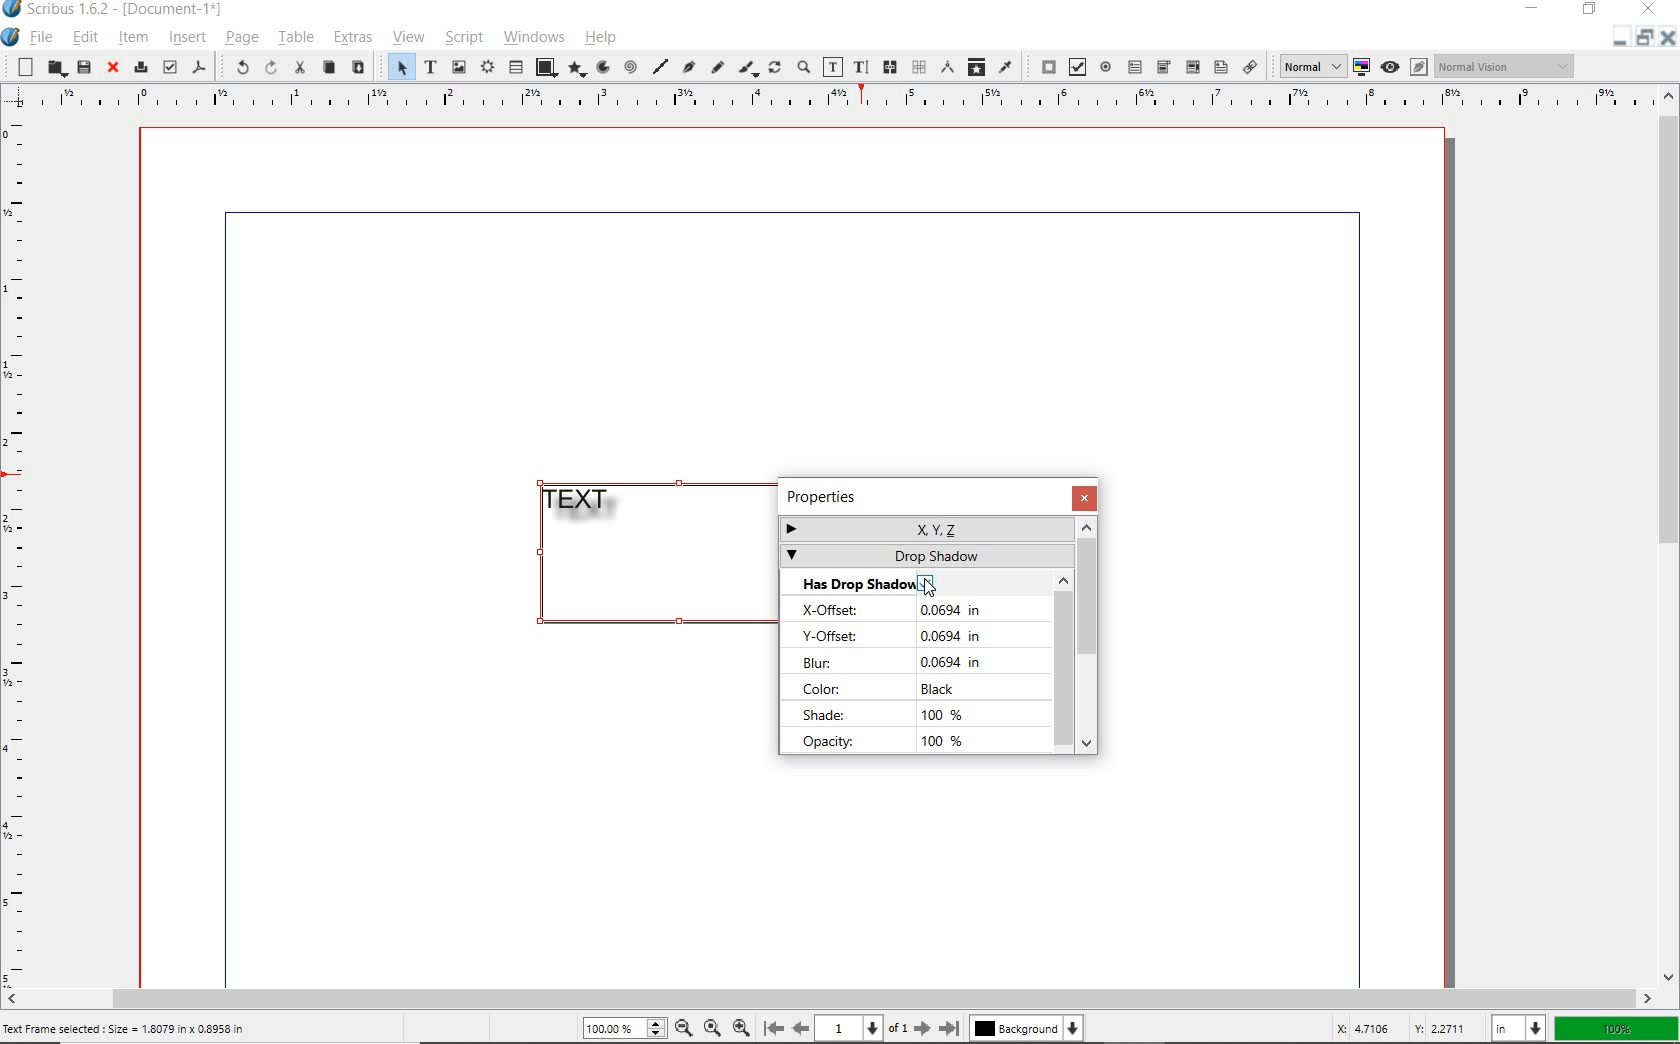 This screenshot has height=1044, width=1680. Describe the element at coordinates (355, 39) in the screenshot. I see `extras` at that location.